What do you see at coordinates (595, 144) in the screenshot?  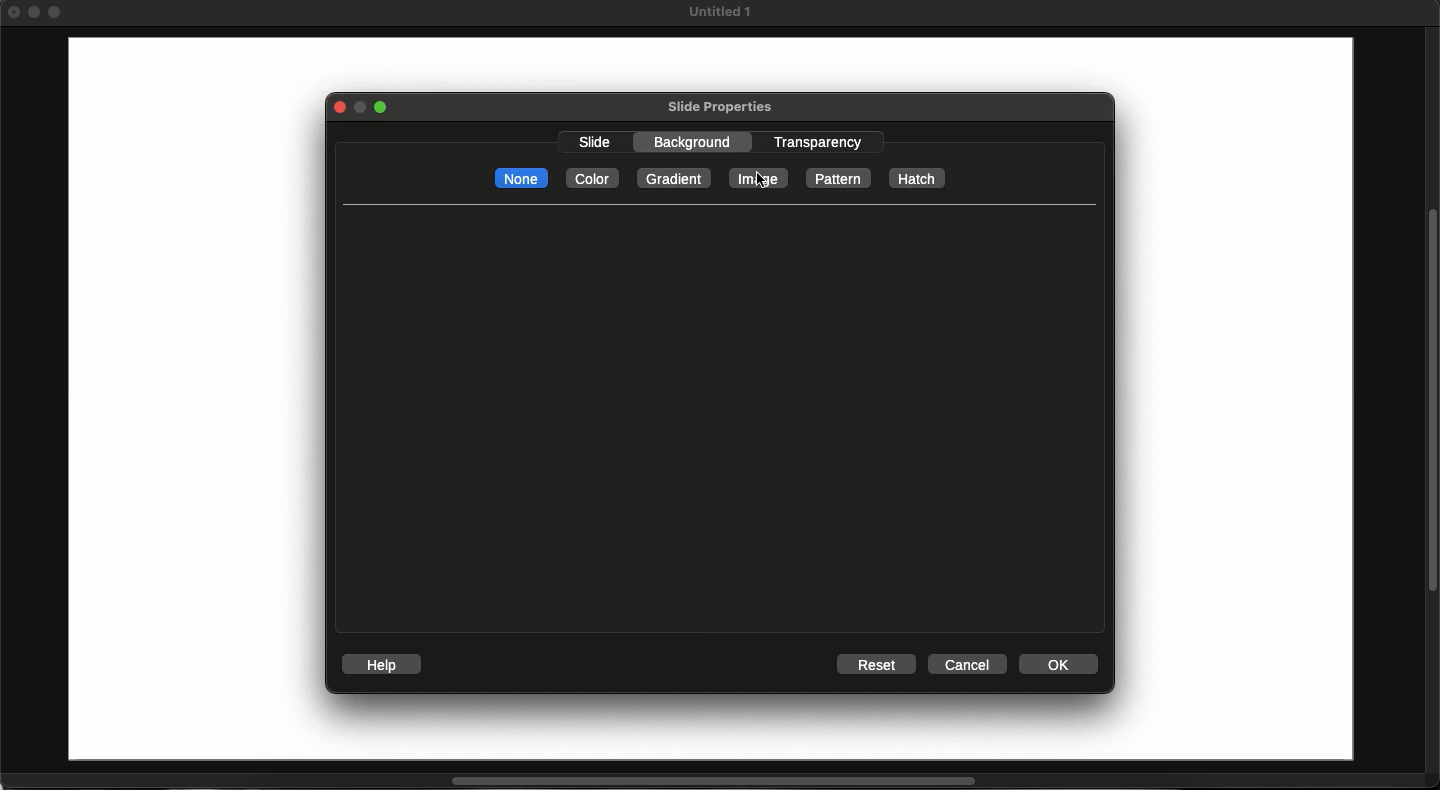 I see `Slide` at bounding box center [595, 144].